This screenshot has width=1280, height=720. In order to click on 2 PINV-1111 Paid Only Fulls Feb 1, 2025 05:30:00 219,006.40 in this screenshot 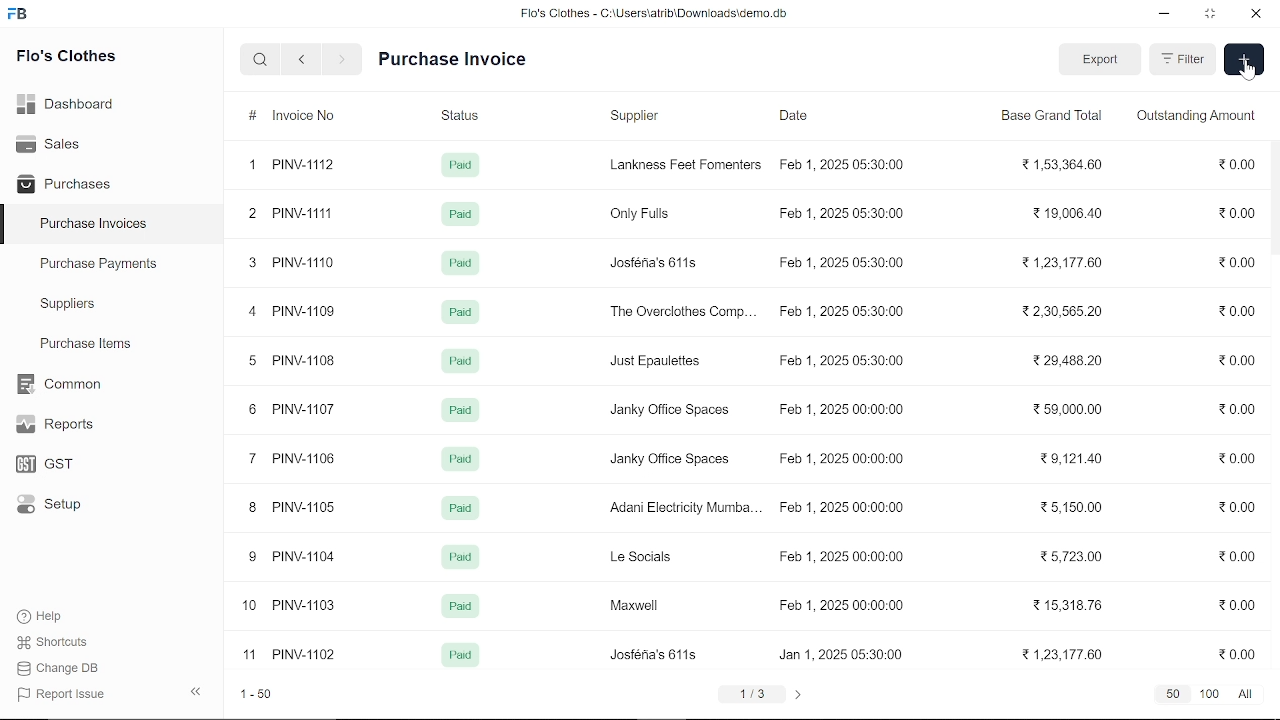, I will do `click(746, 216)`.